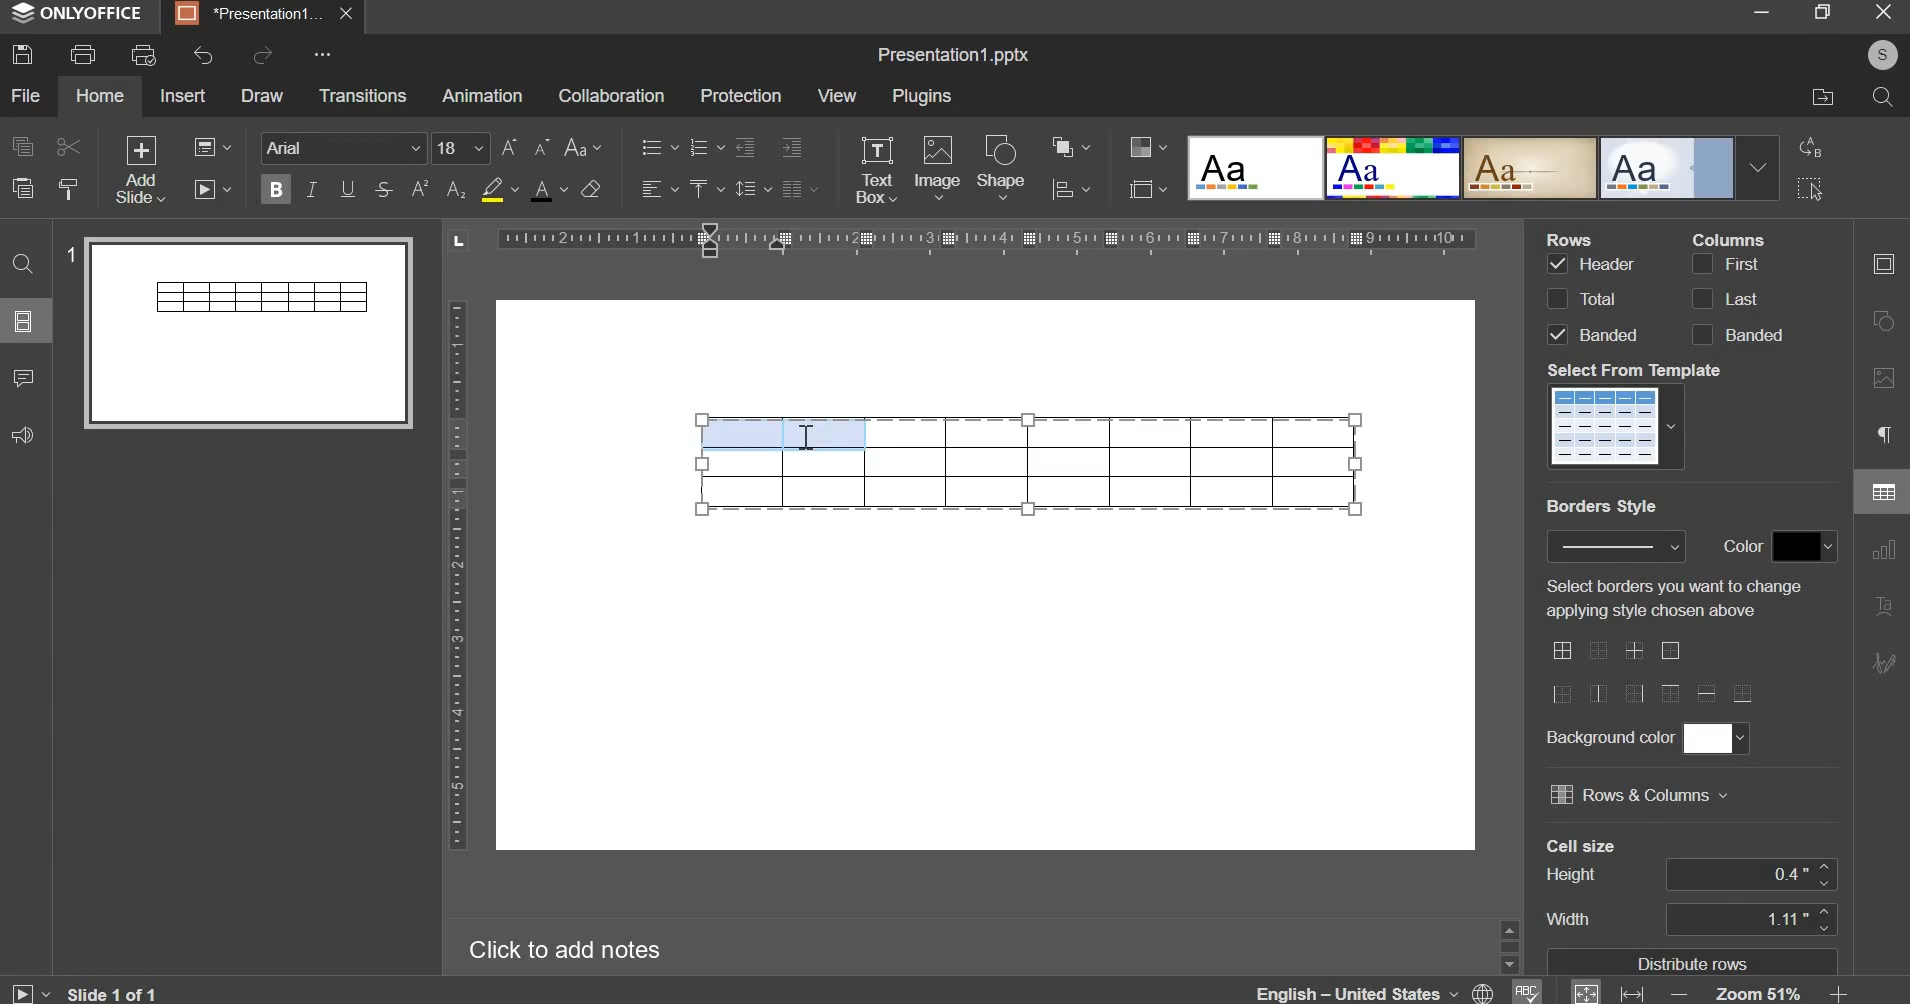  I want to click on Color, so click(1745, 545).